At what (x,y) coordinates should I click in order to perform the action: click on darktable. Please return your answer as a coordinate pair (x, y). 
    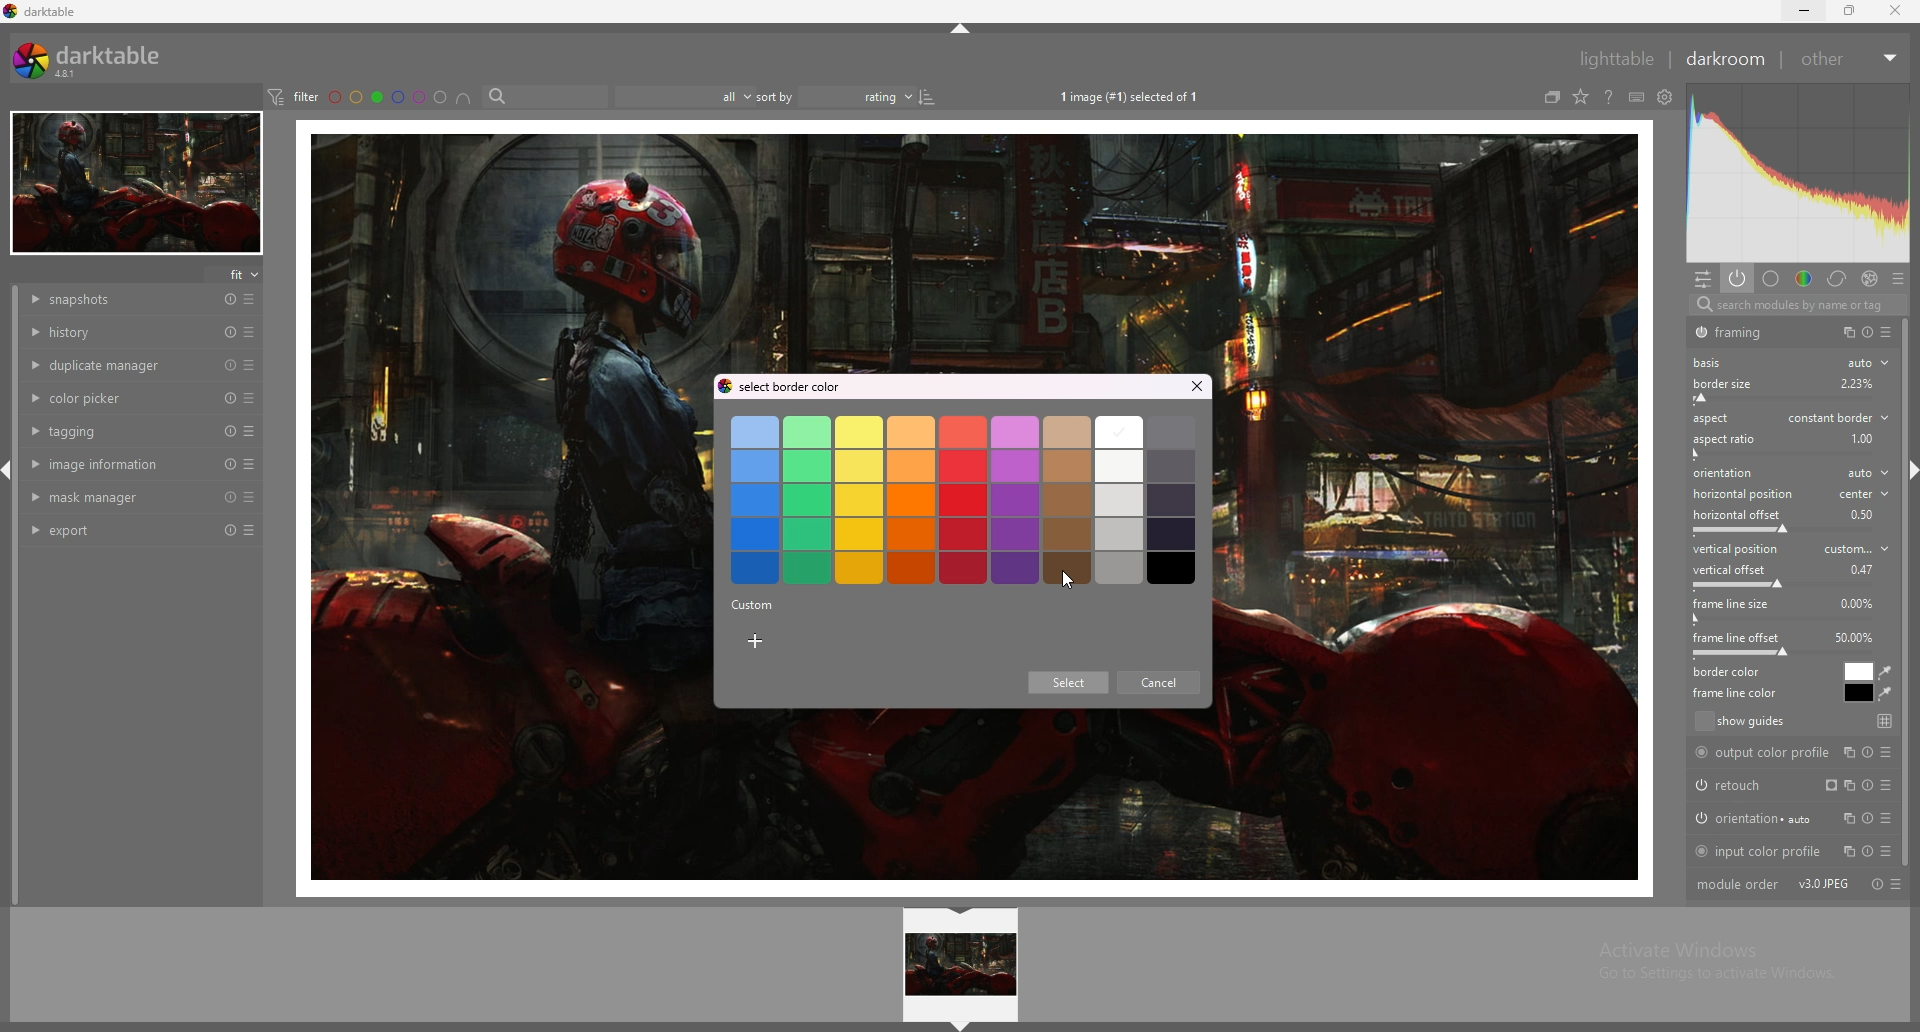
    Looking at the image, I should click on (95, 59).